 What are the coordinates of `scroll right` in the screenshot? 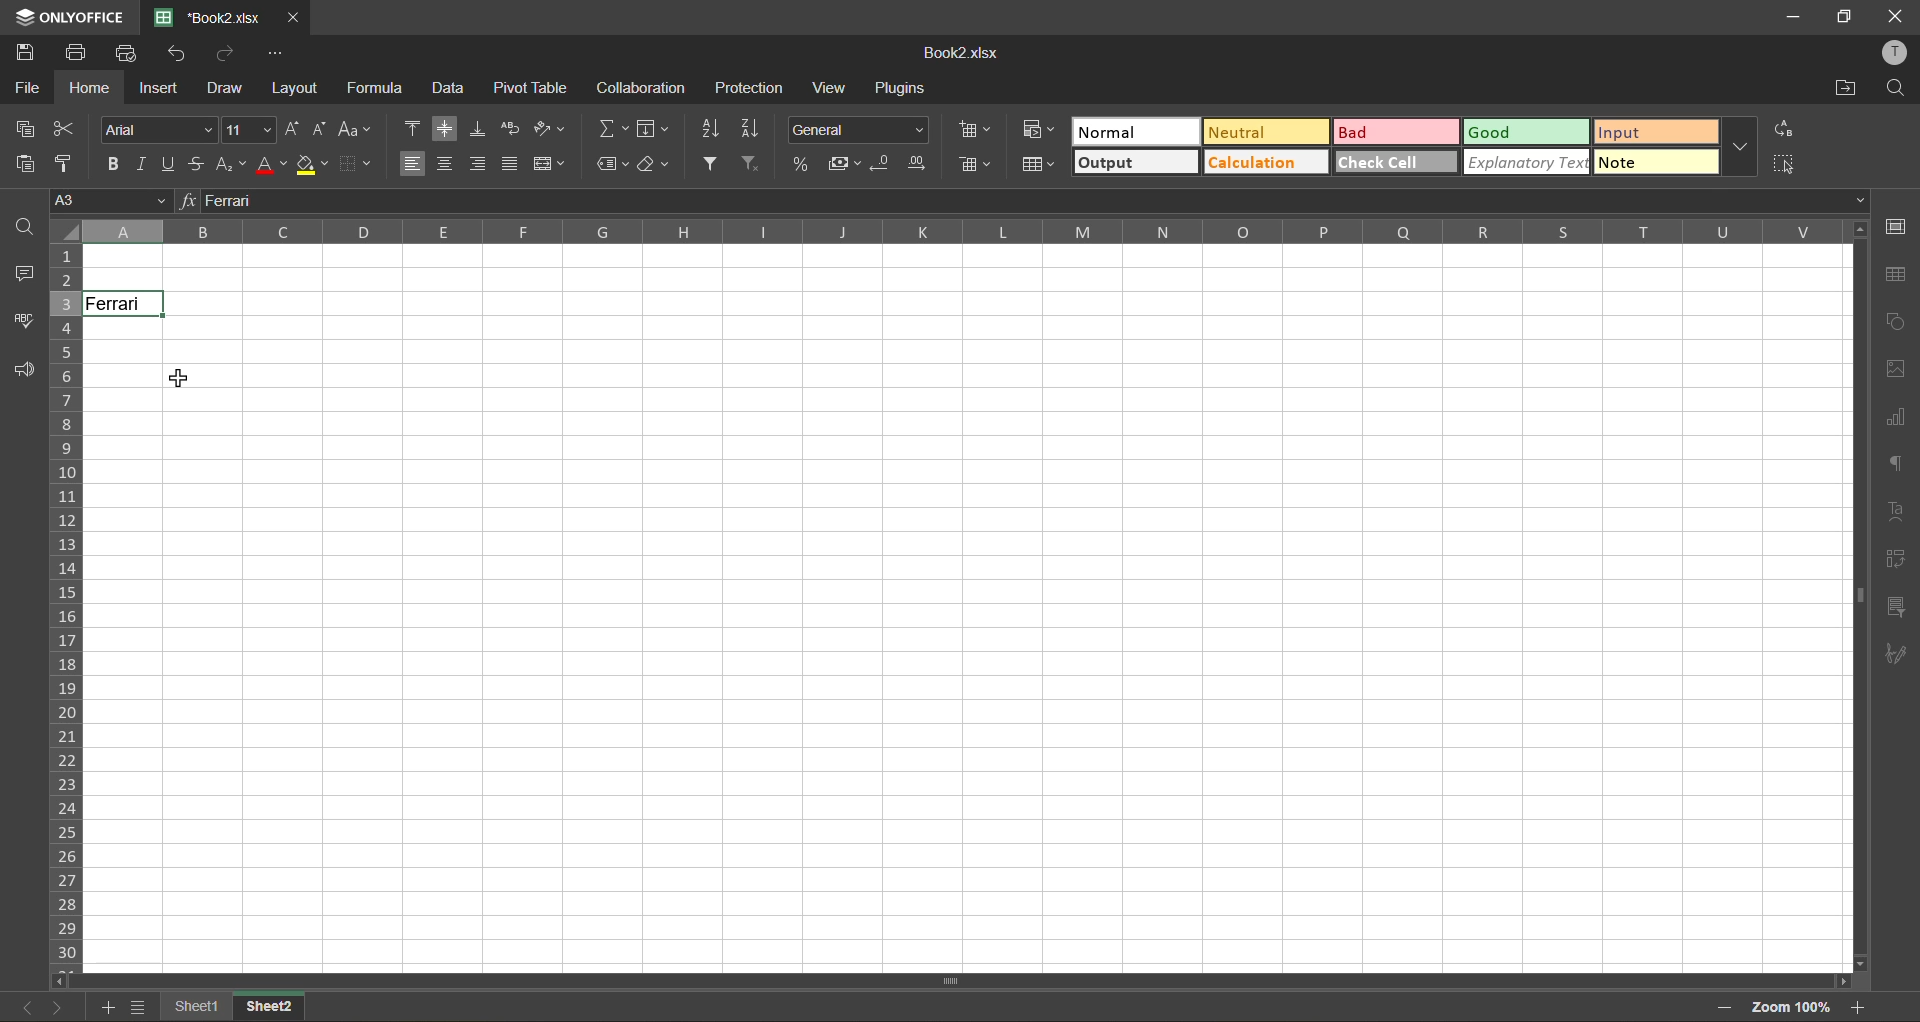 It's located at (1840, 982).